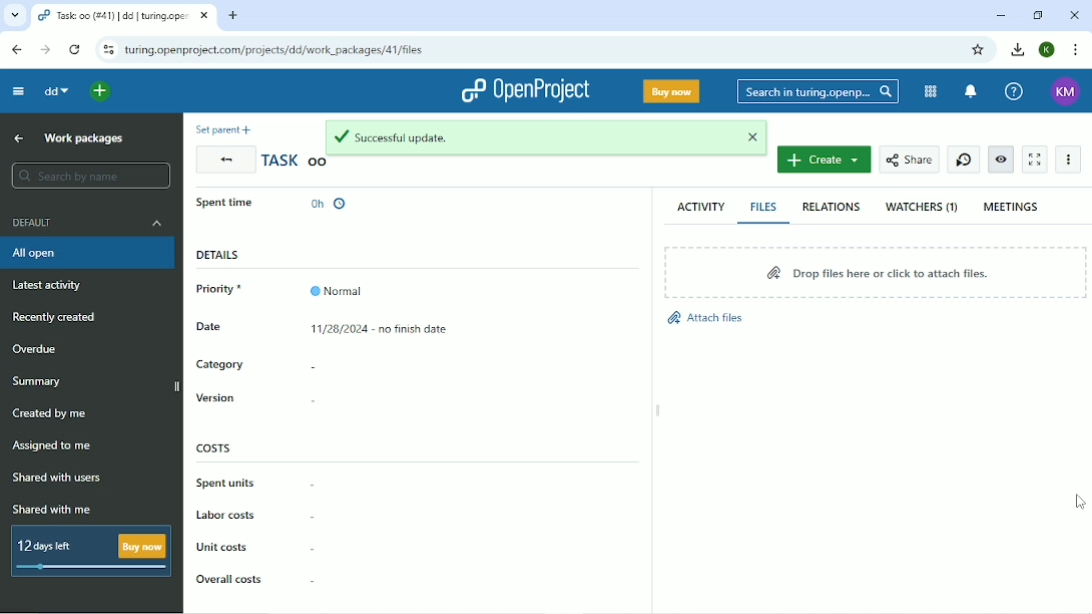  Describe the element at coordinates (1003, 15) in the screenshot. I see `Minimize` at that location.